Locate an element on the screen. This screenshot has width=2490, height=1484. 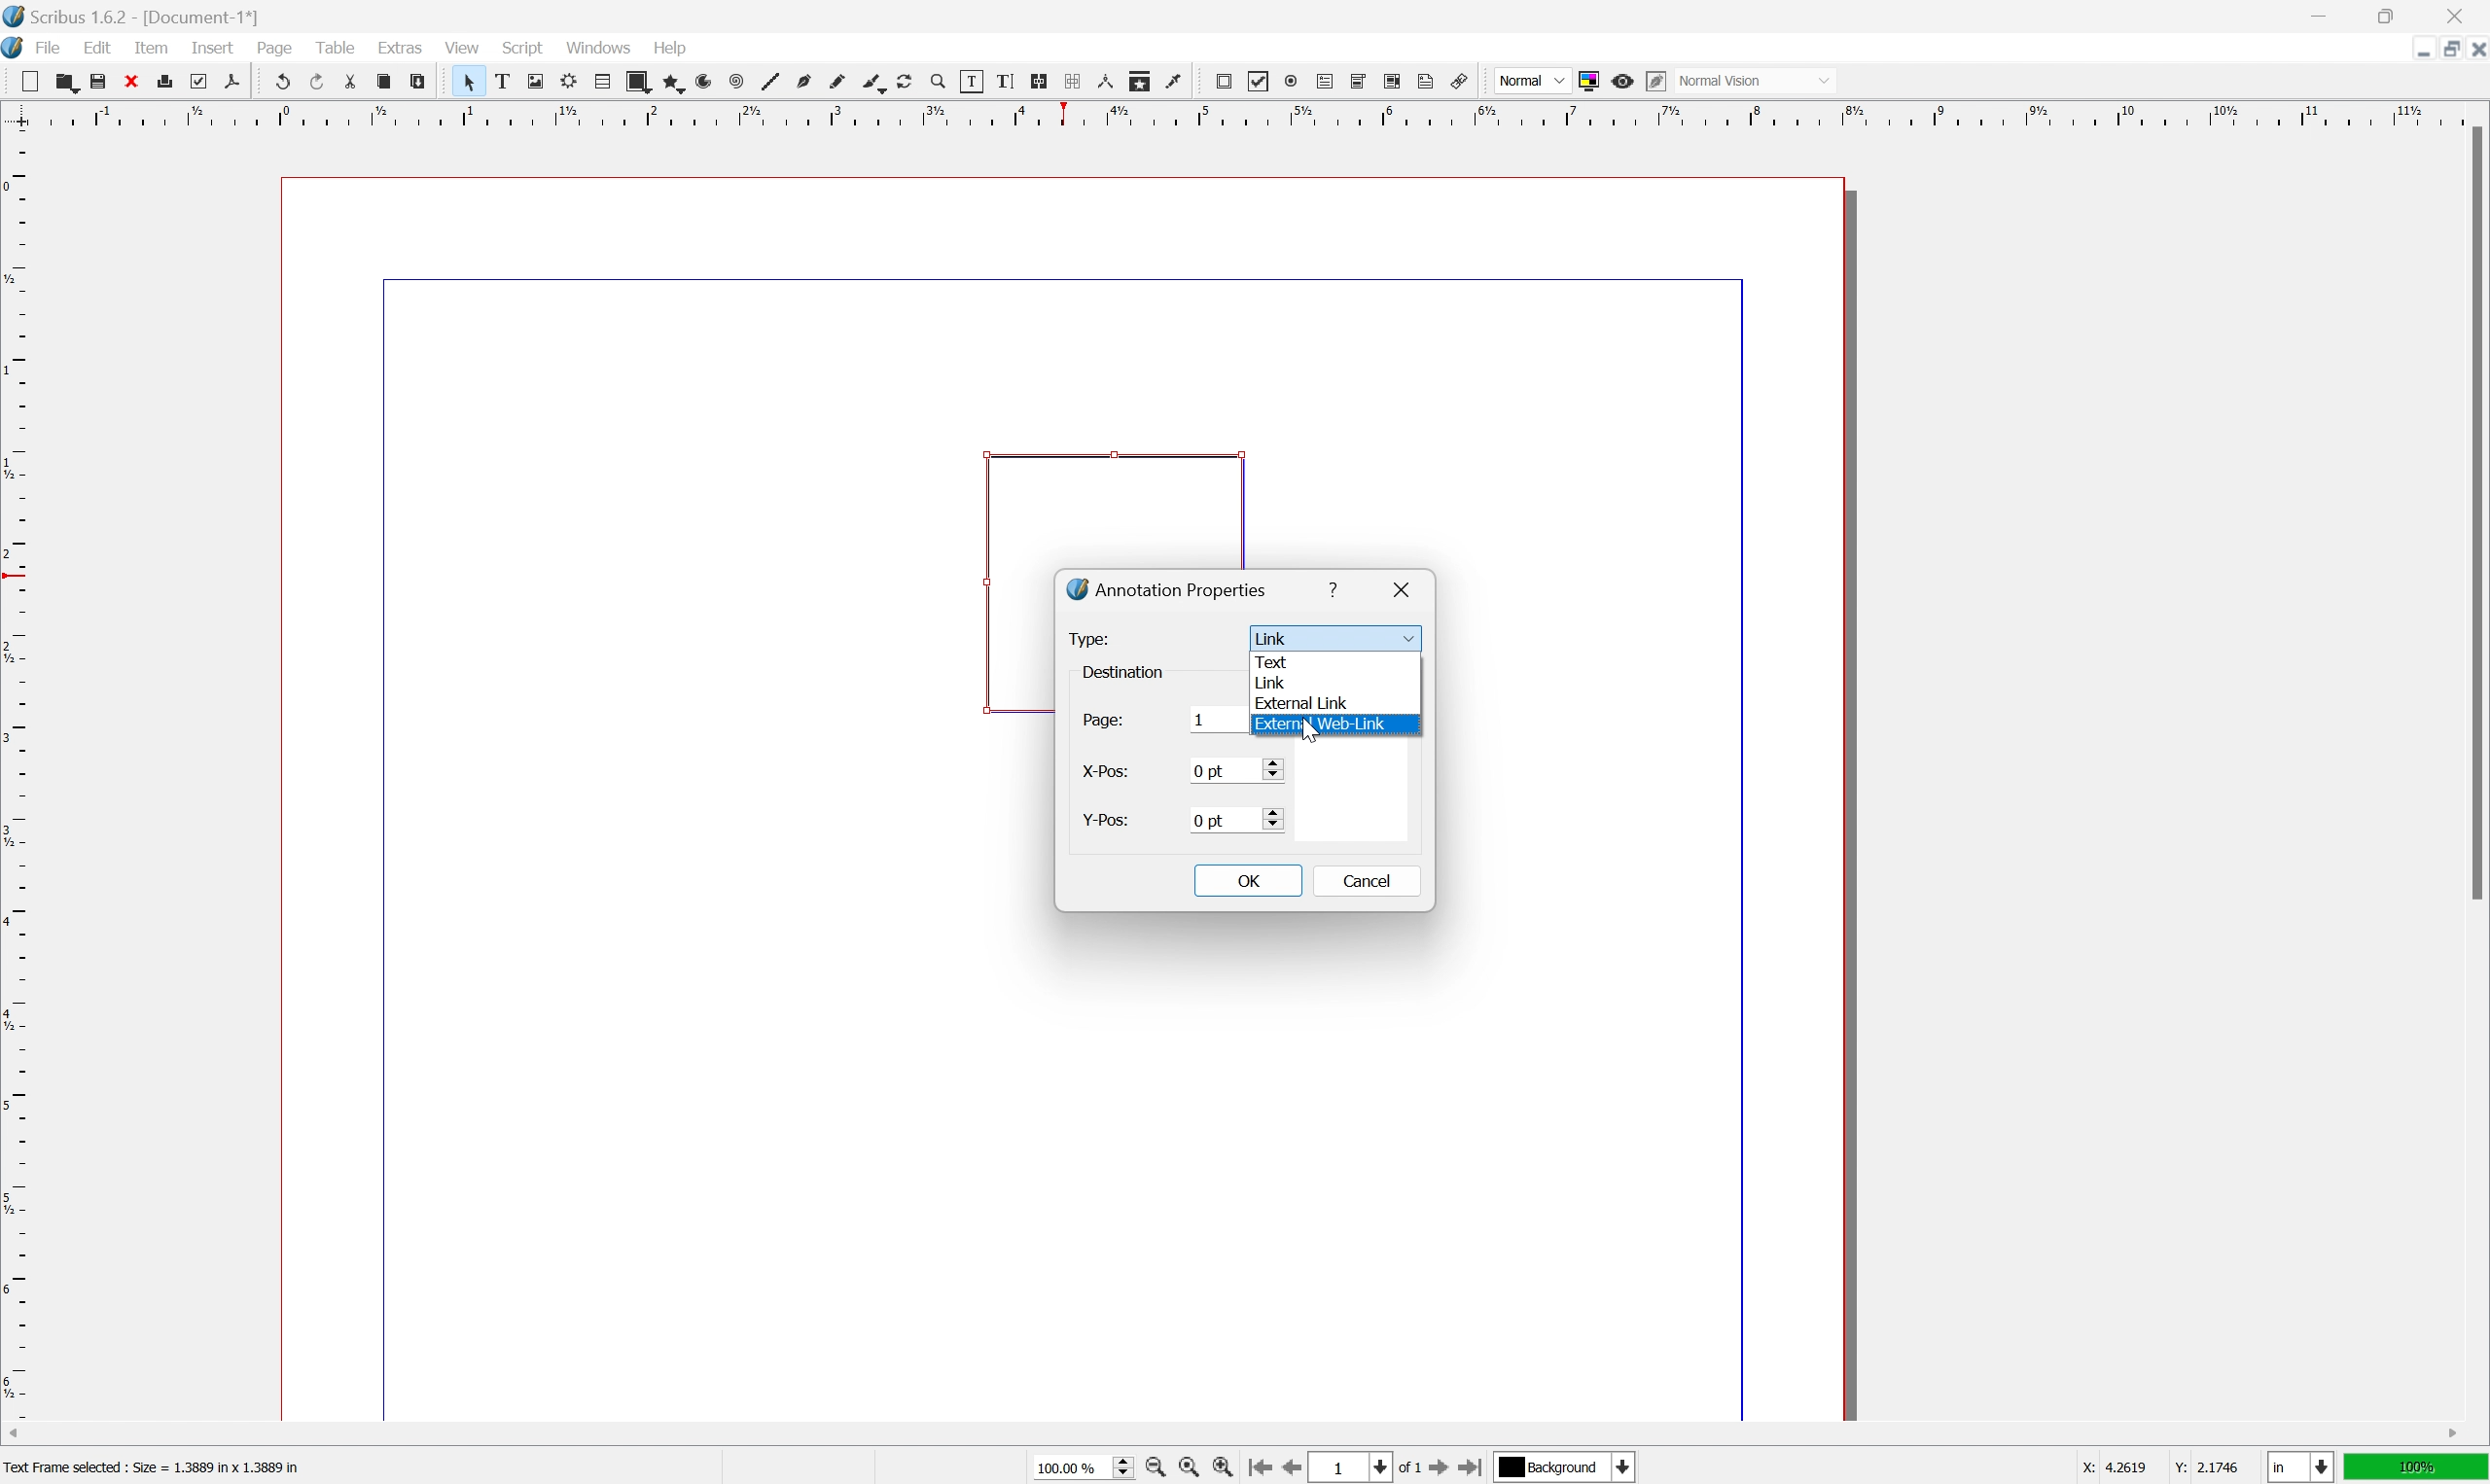
copy is located at coordinates (383, 81).